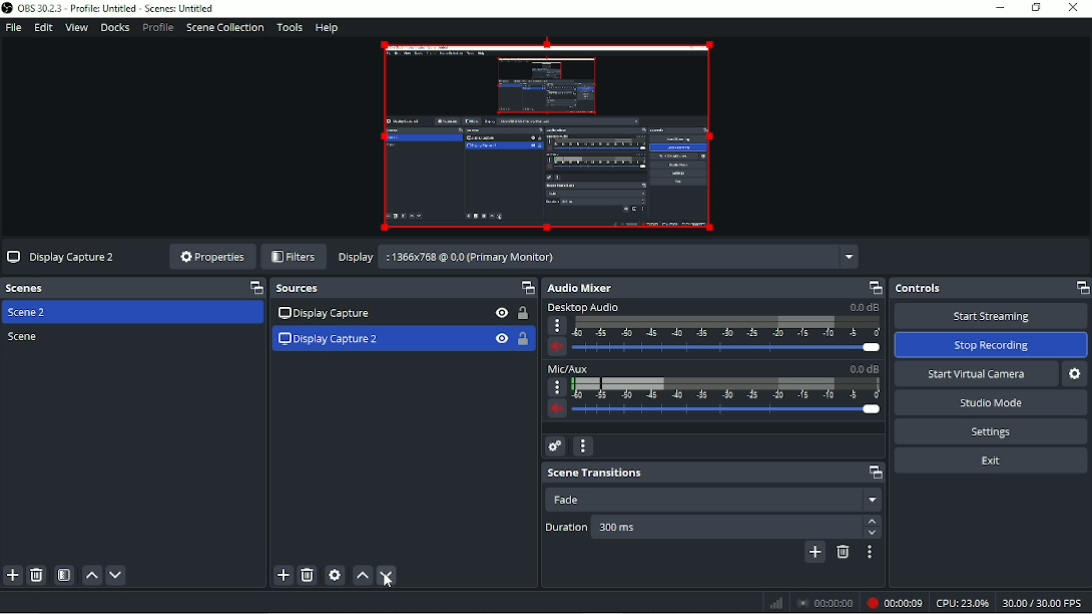  What do you see at coordinates (322, 313) in the screenshot?
I see `Display Capture ` at bounding box center [322, 313].